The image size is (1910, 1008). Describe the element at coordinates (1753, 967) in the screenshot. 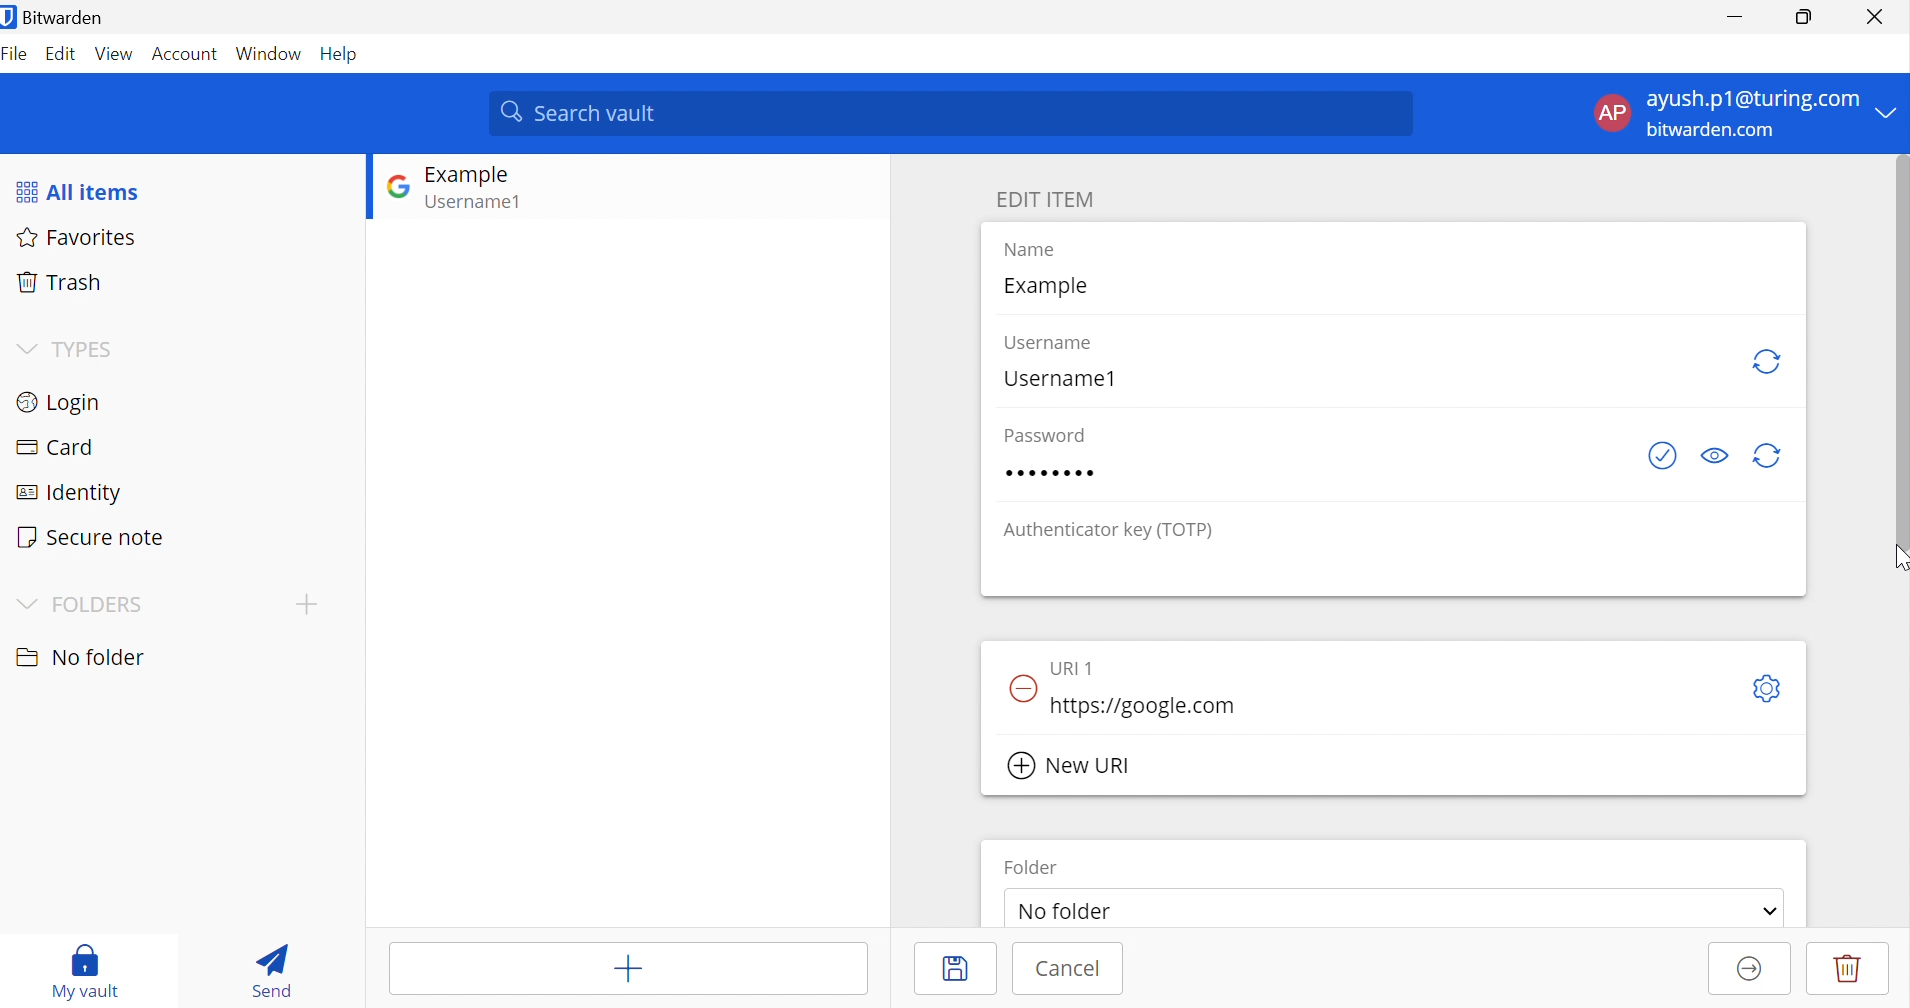

I see `Move to organisation` at that location.